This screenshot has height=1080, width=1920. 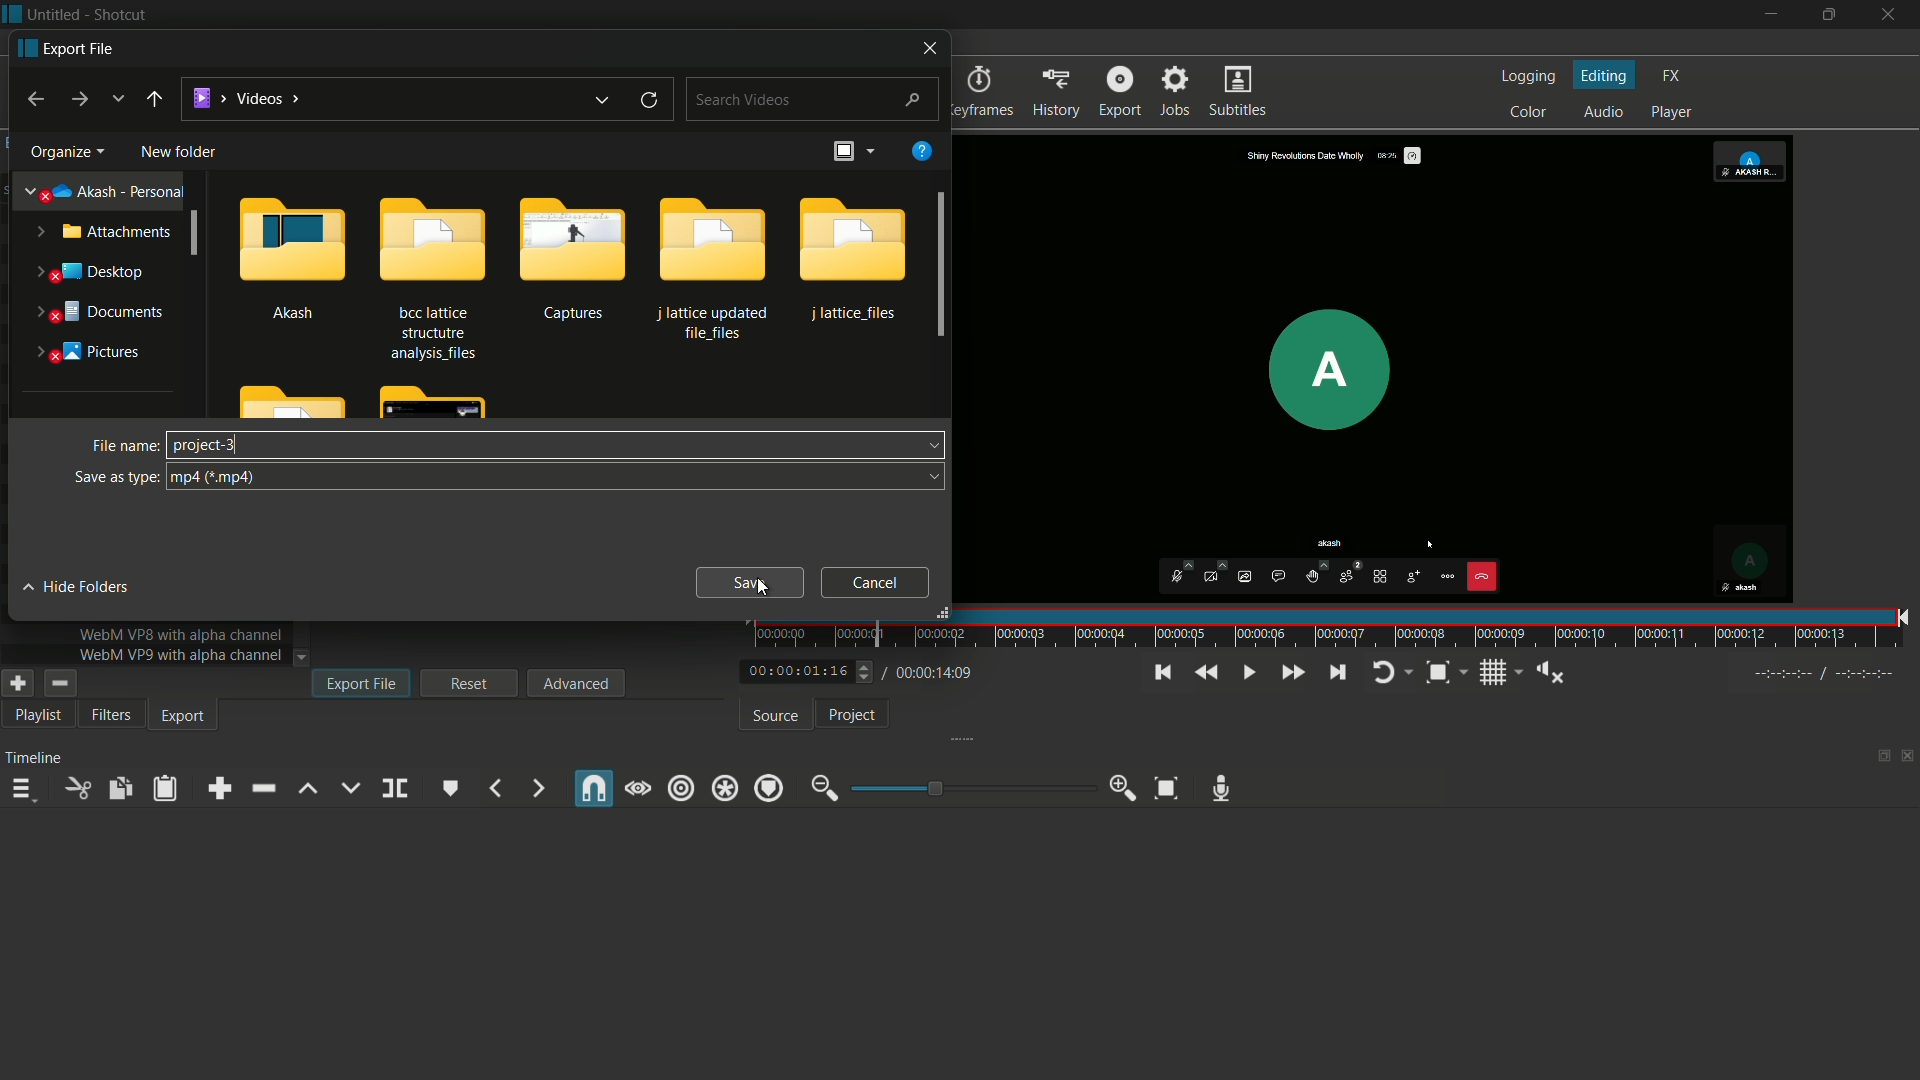 What do you see at coordinates (1160, 673) in the screenshot?
I see `skip to the previous point` at bounding box center [1160, 673].